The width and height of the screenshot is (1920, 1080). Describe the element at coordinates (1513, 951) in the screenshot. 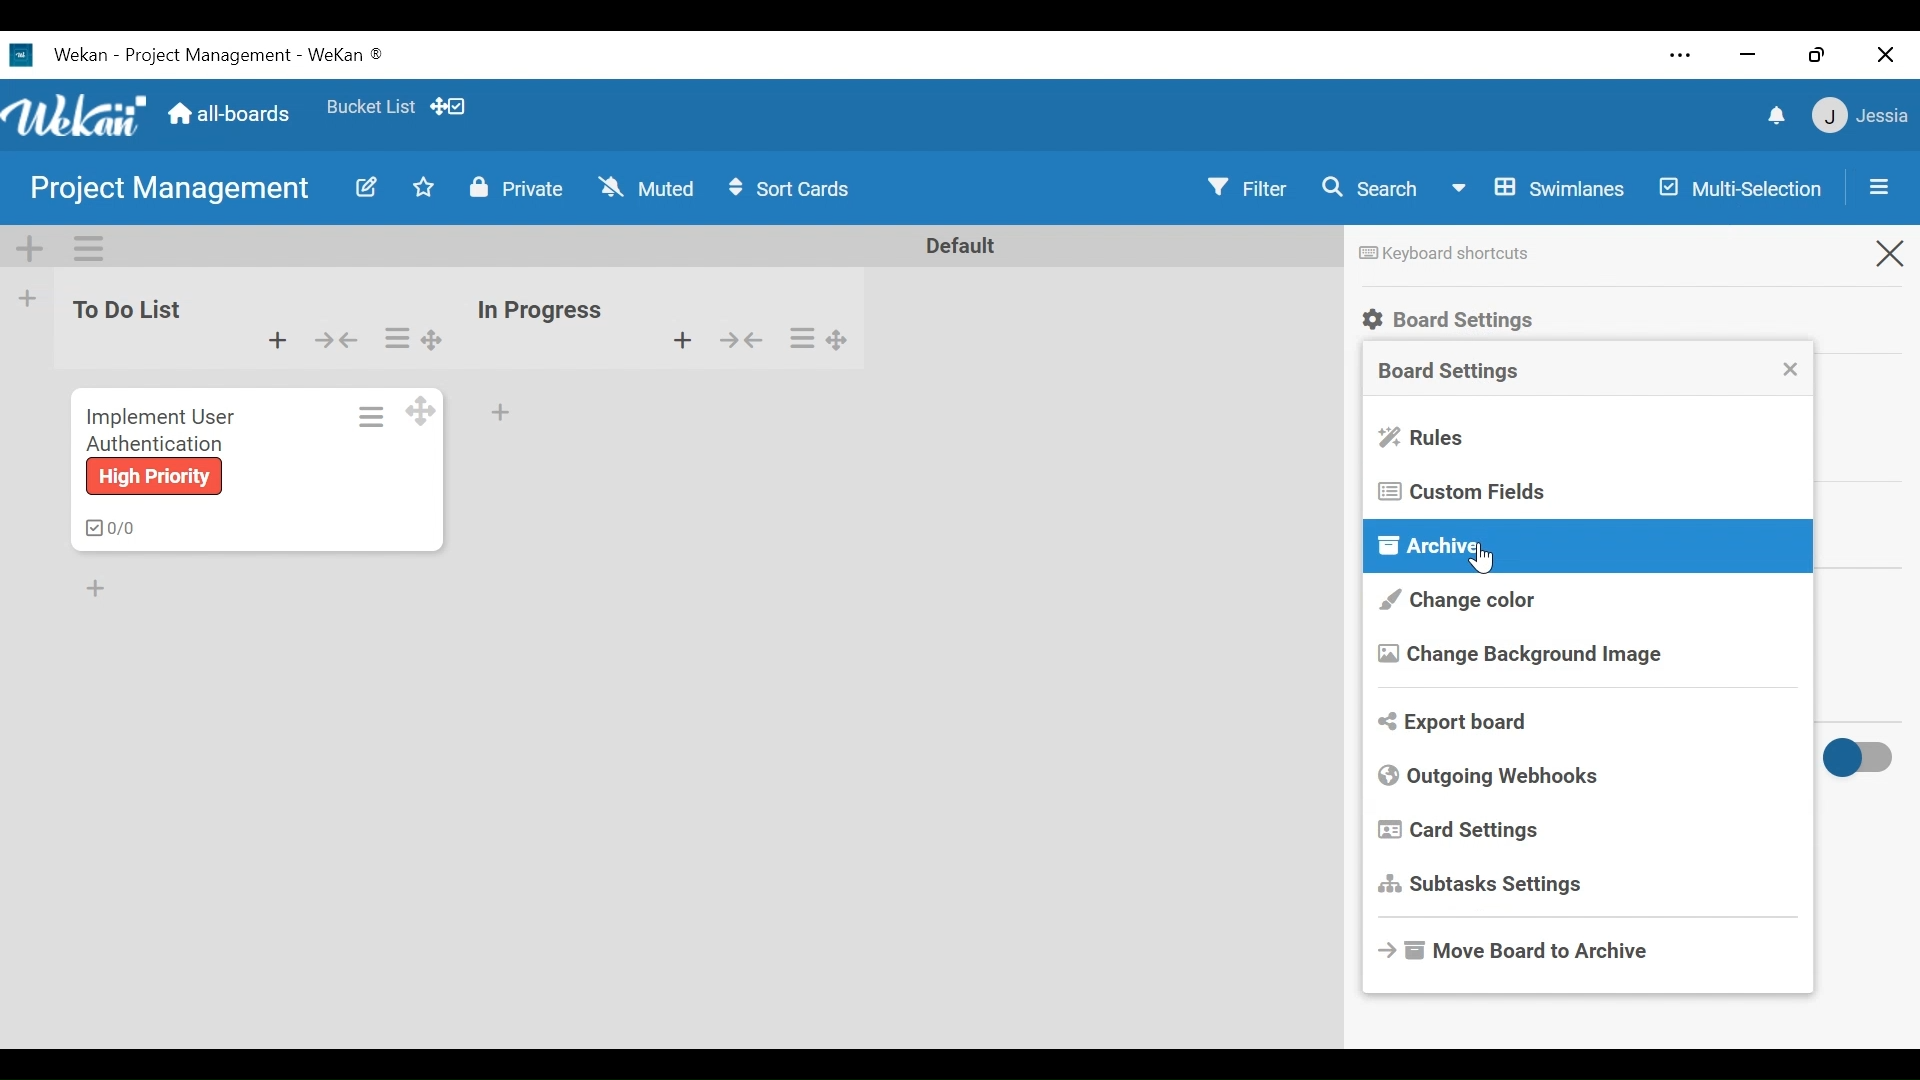

I see `Move Board to Archive` at that location.